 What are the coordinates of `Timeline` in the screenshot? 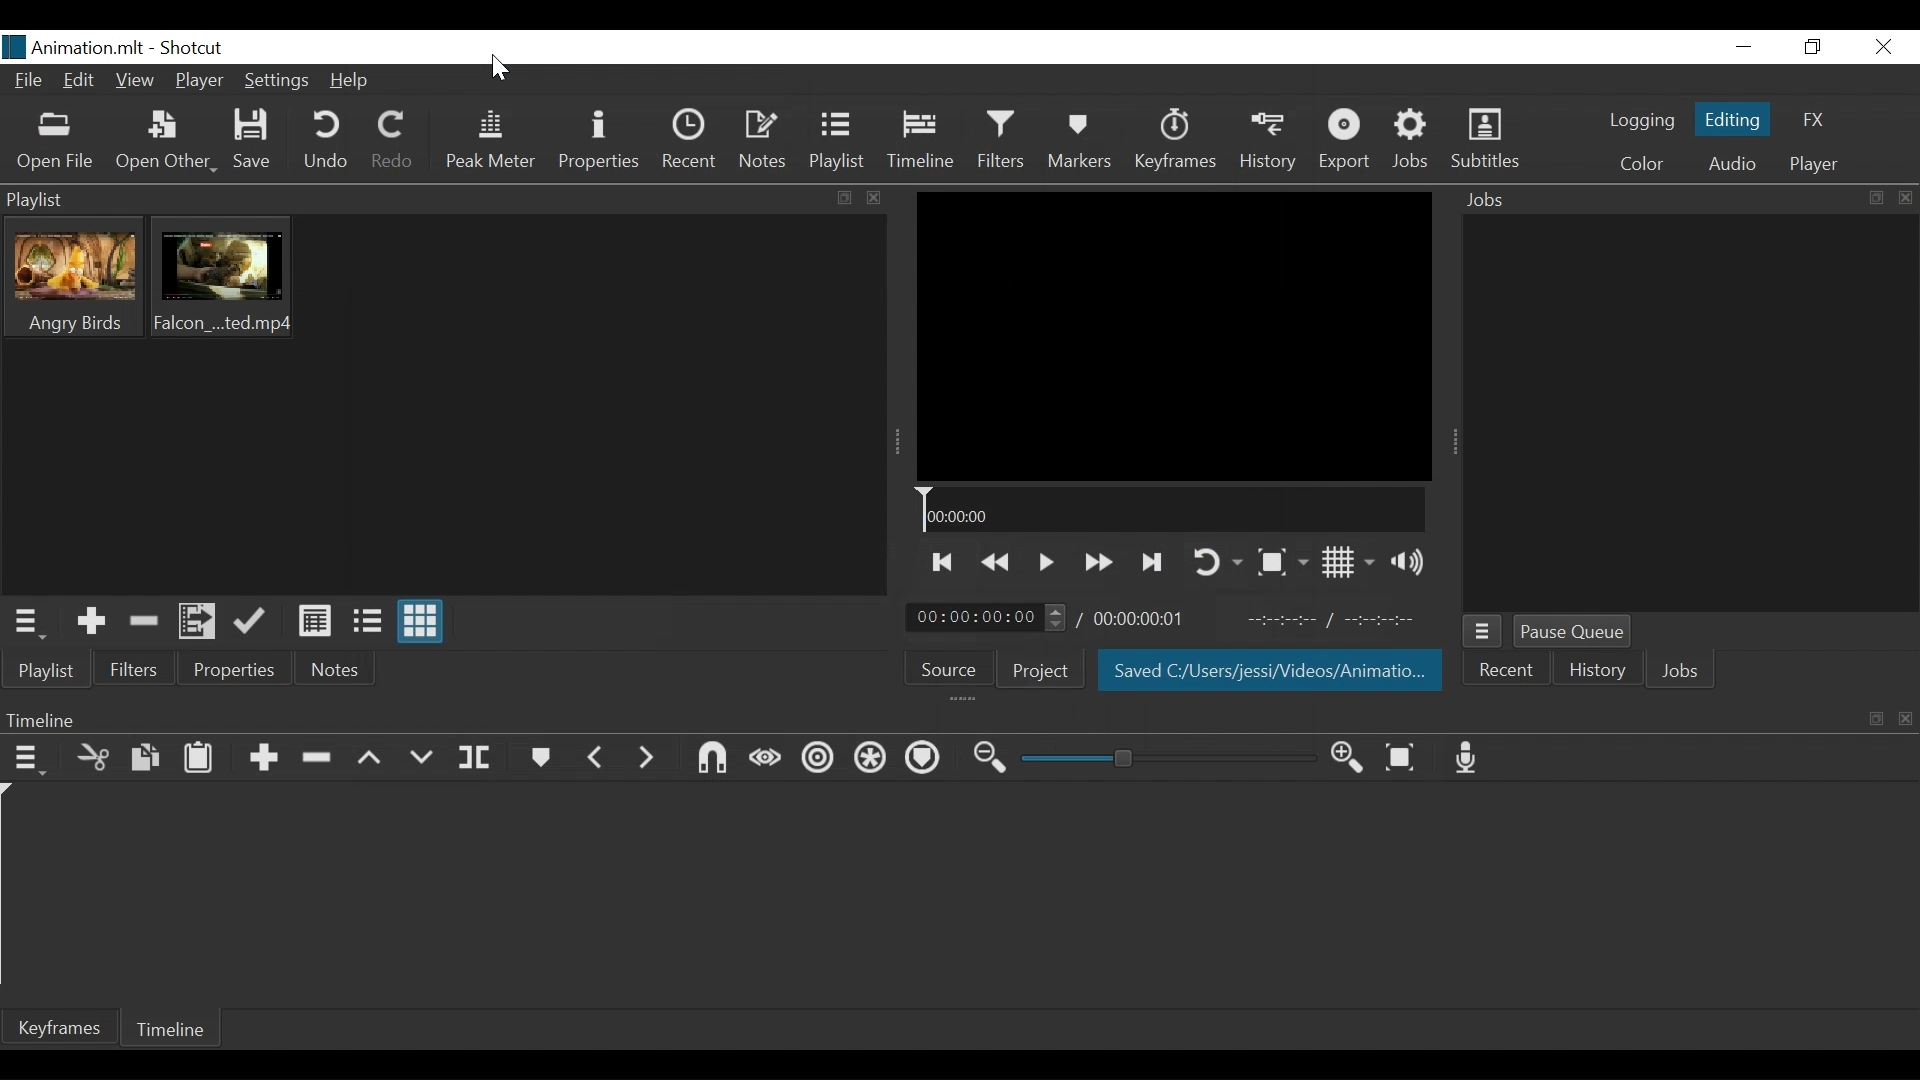 It's located at (179, 1029).